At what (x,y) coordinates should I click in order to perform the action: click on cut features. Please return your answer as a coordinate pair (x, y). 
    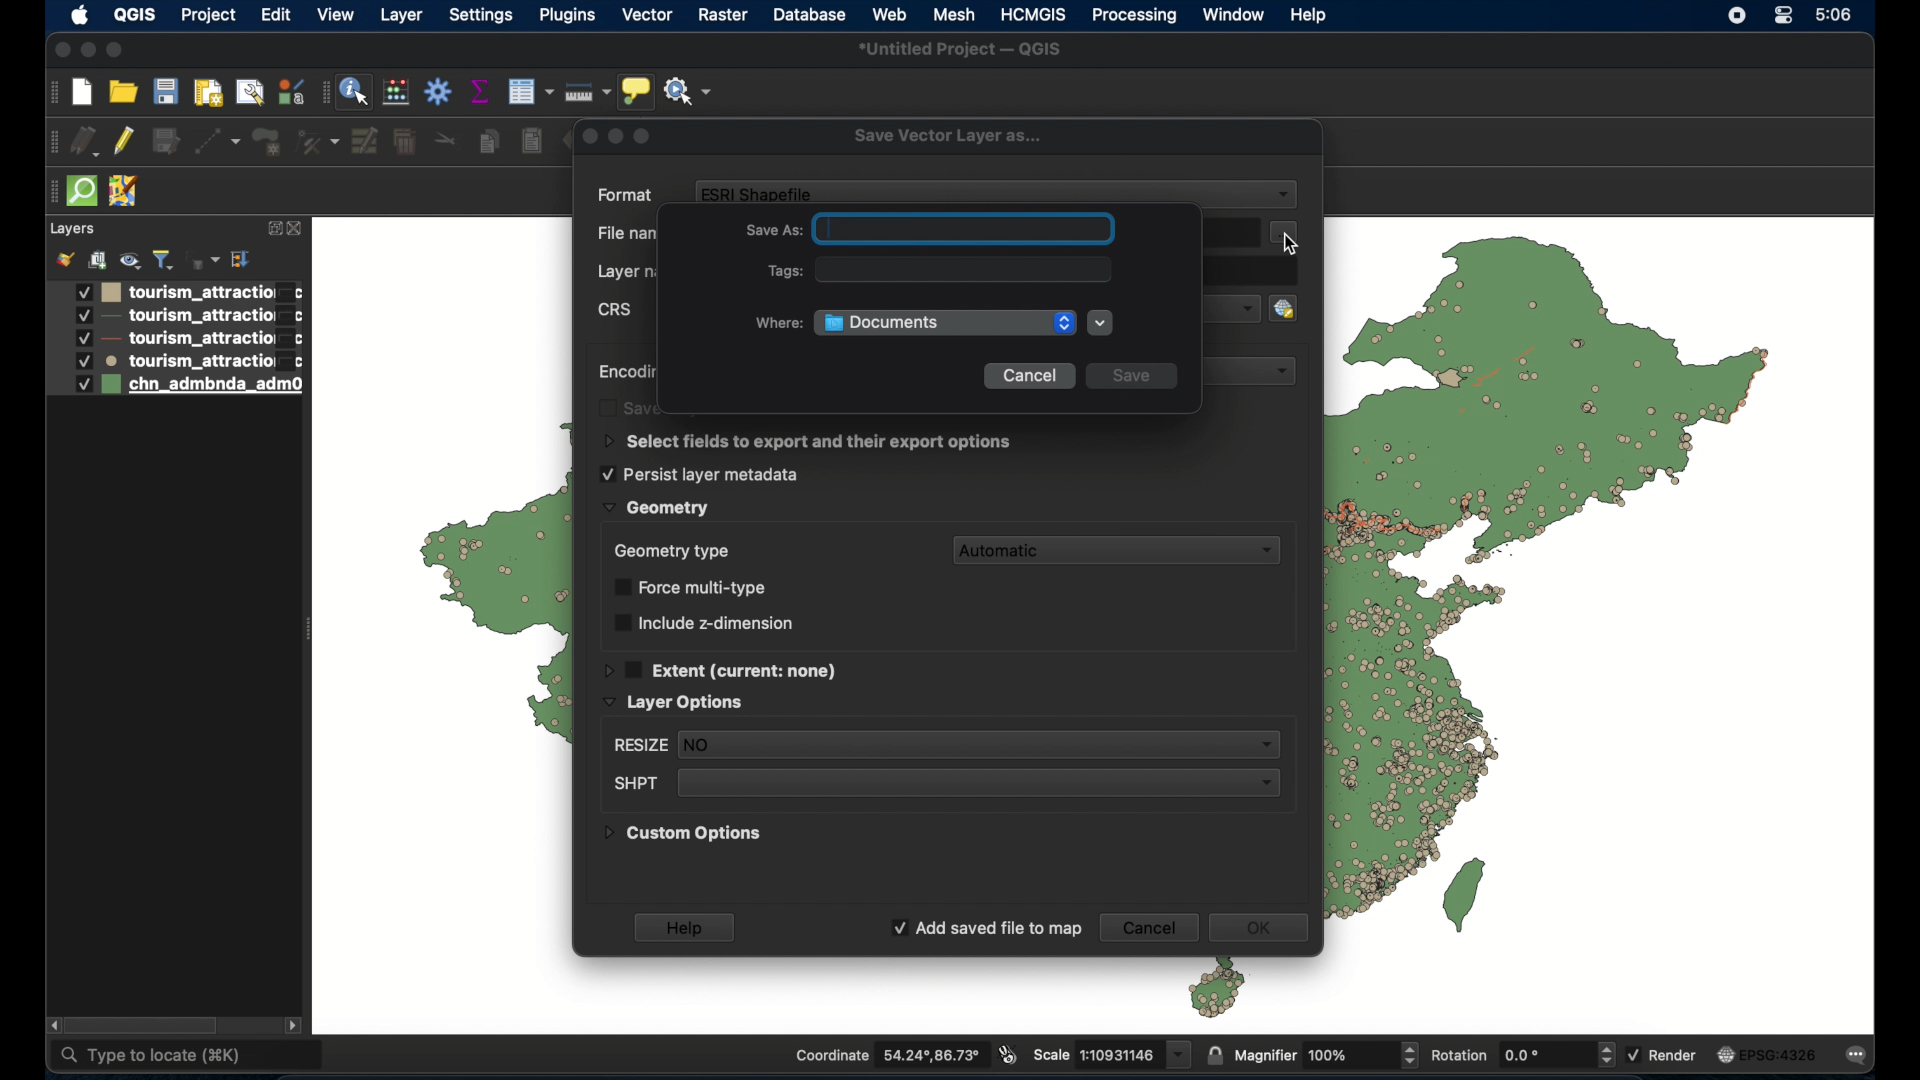
    Looking at the image, I should click on (449, 138).